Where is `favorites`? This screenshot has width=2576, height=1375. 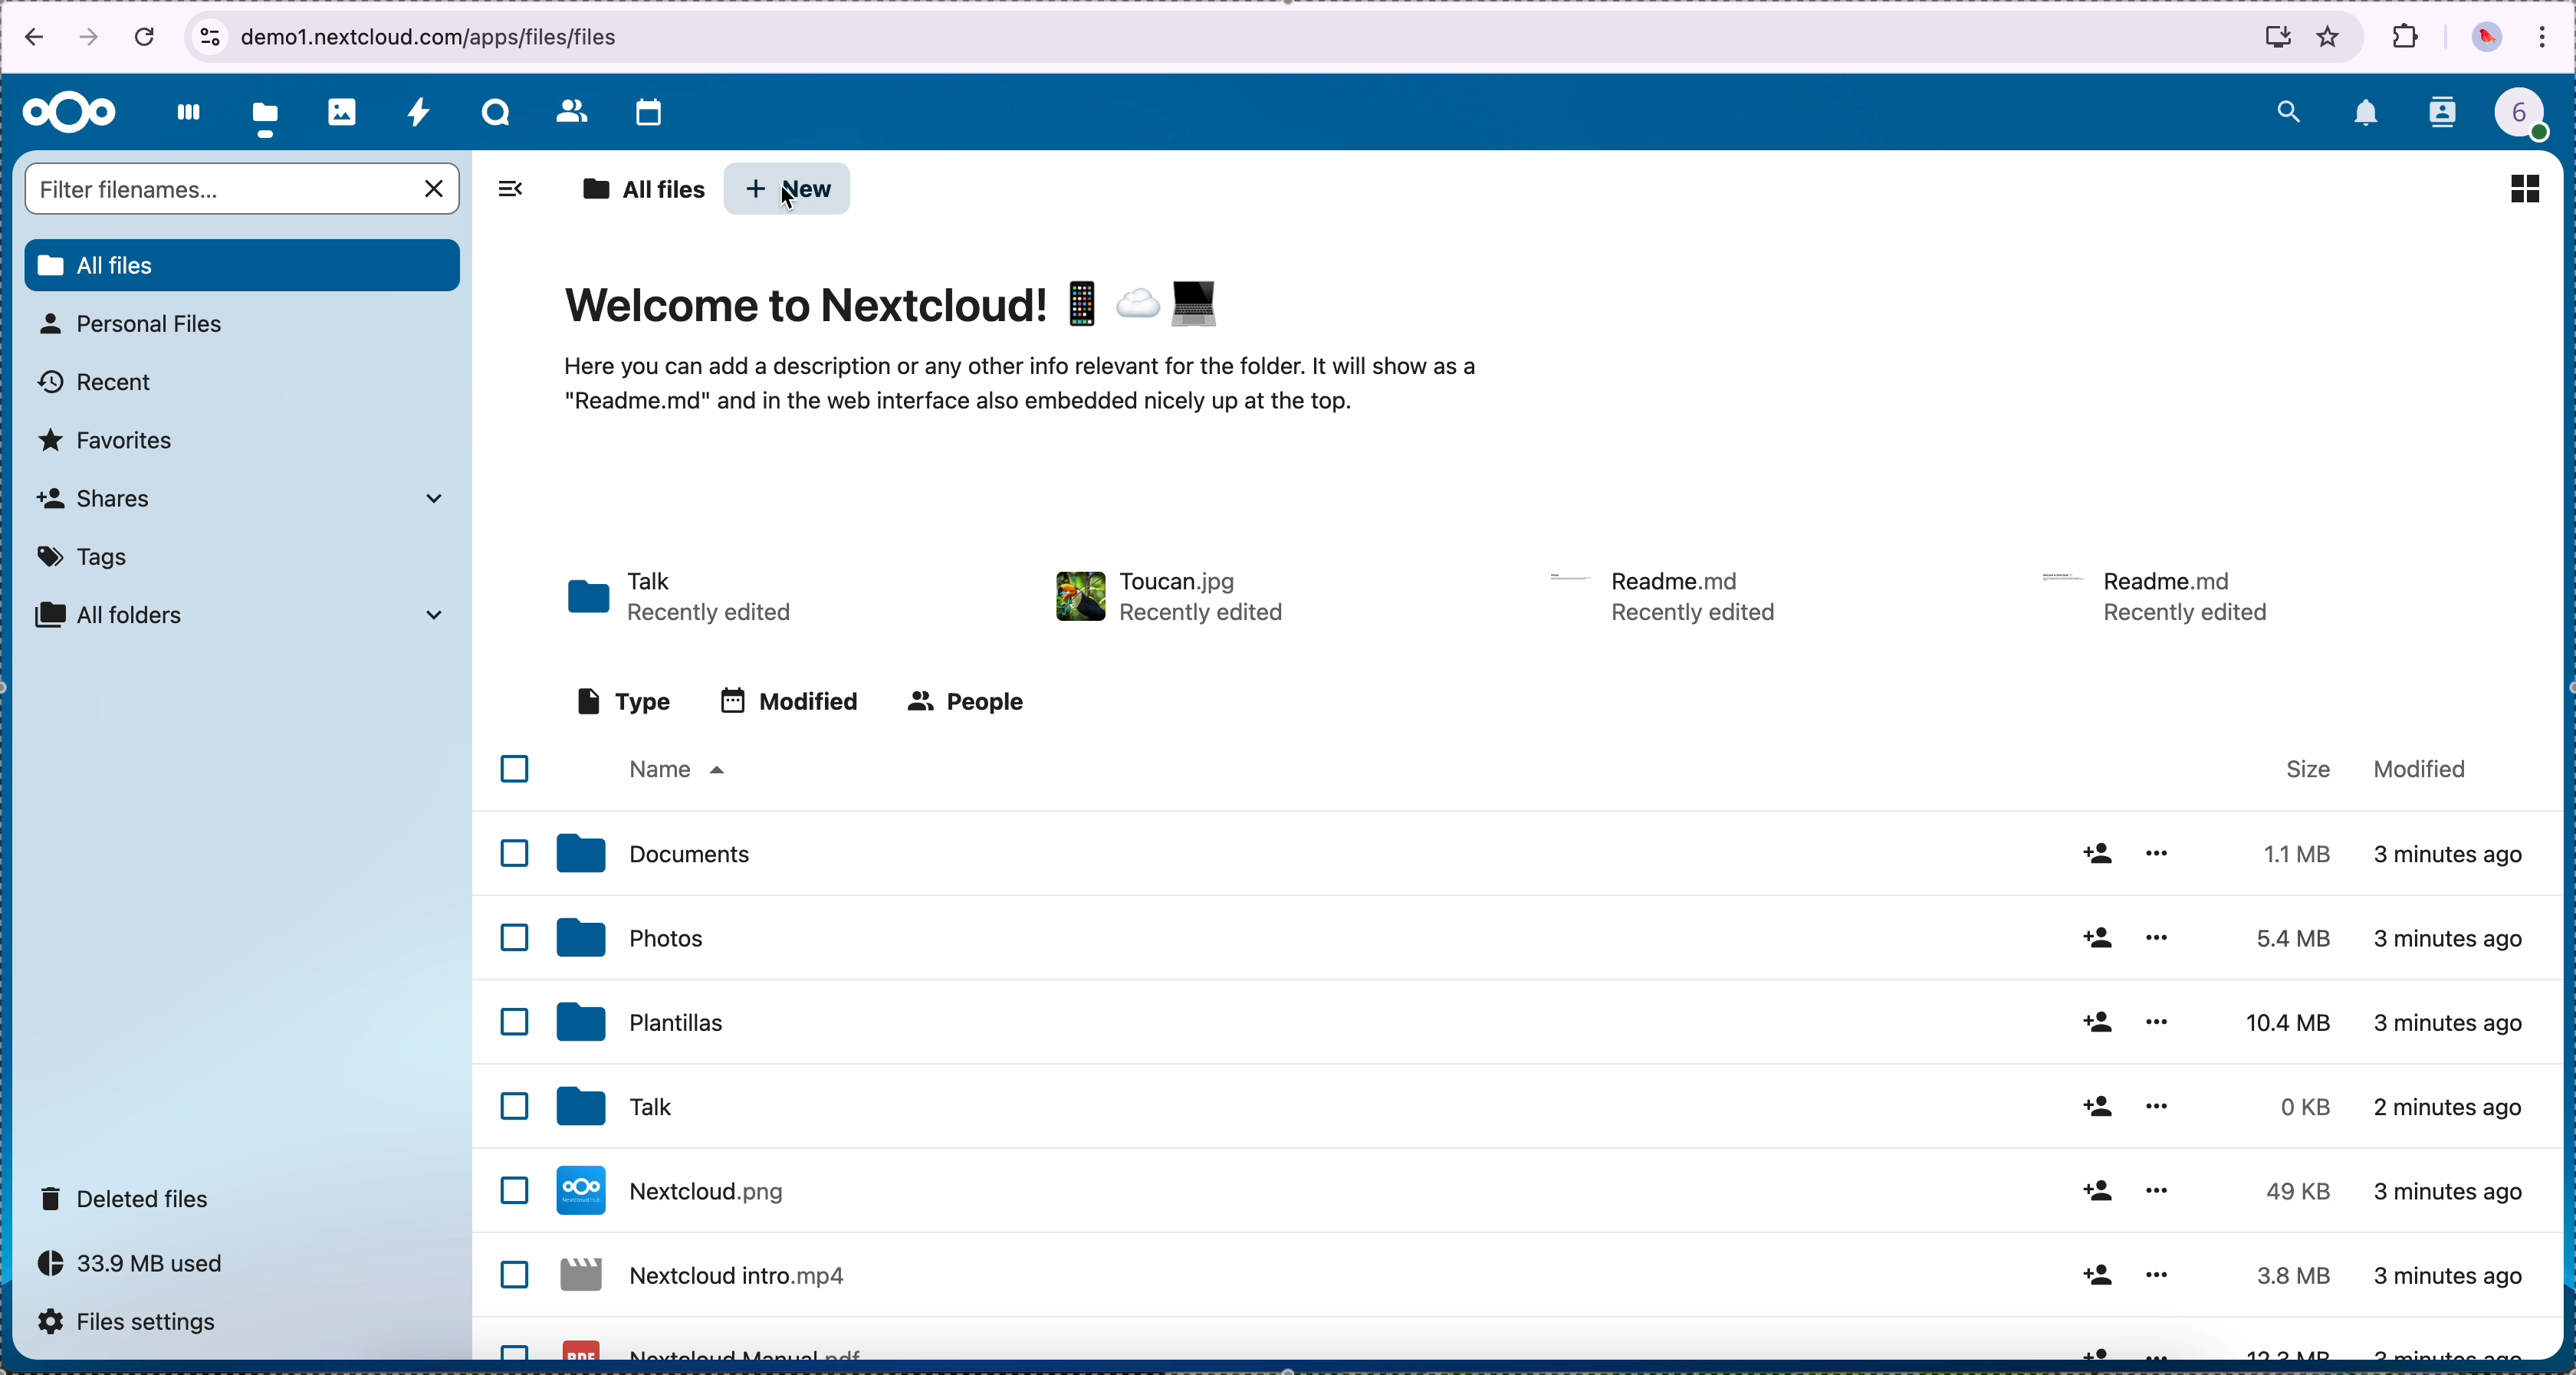 favorites is located at coordinates (108, 441).